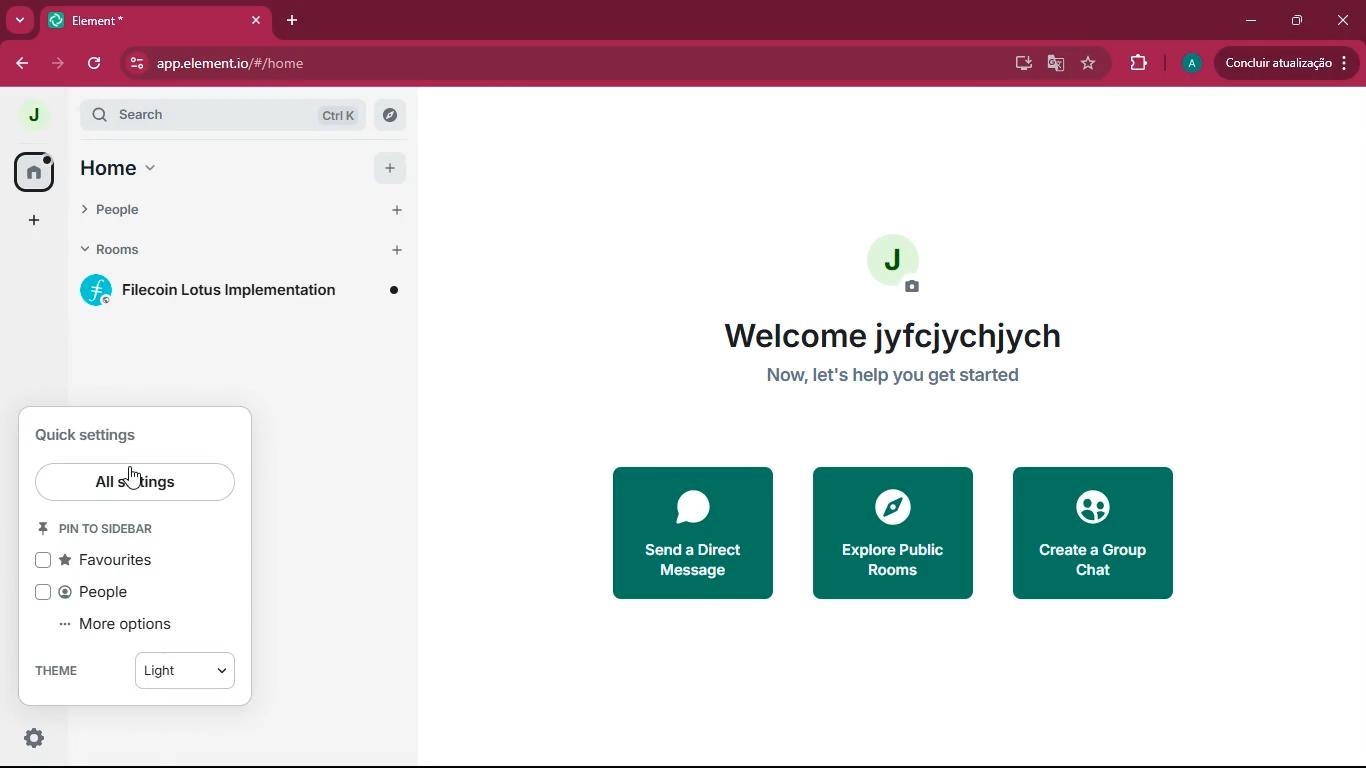 The height and width of the screenshot is (768, 1366). Describe the element at coordinates (913, 374) in the screenshot. I see `Now, let's help you get started` at that location.